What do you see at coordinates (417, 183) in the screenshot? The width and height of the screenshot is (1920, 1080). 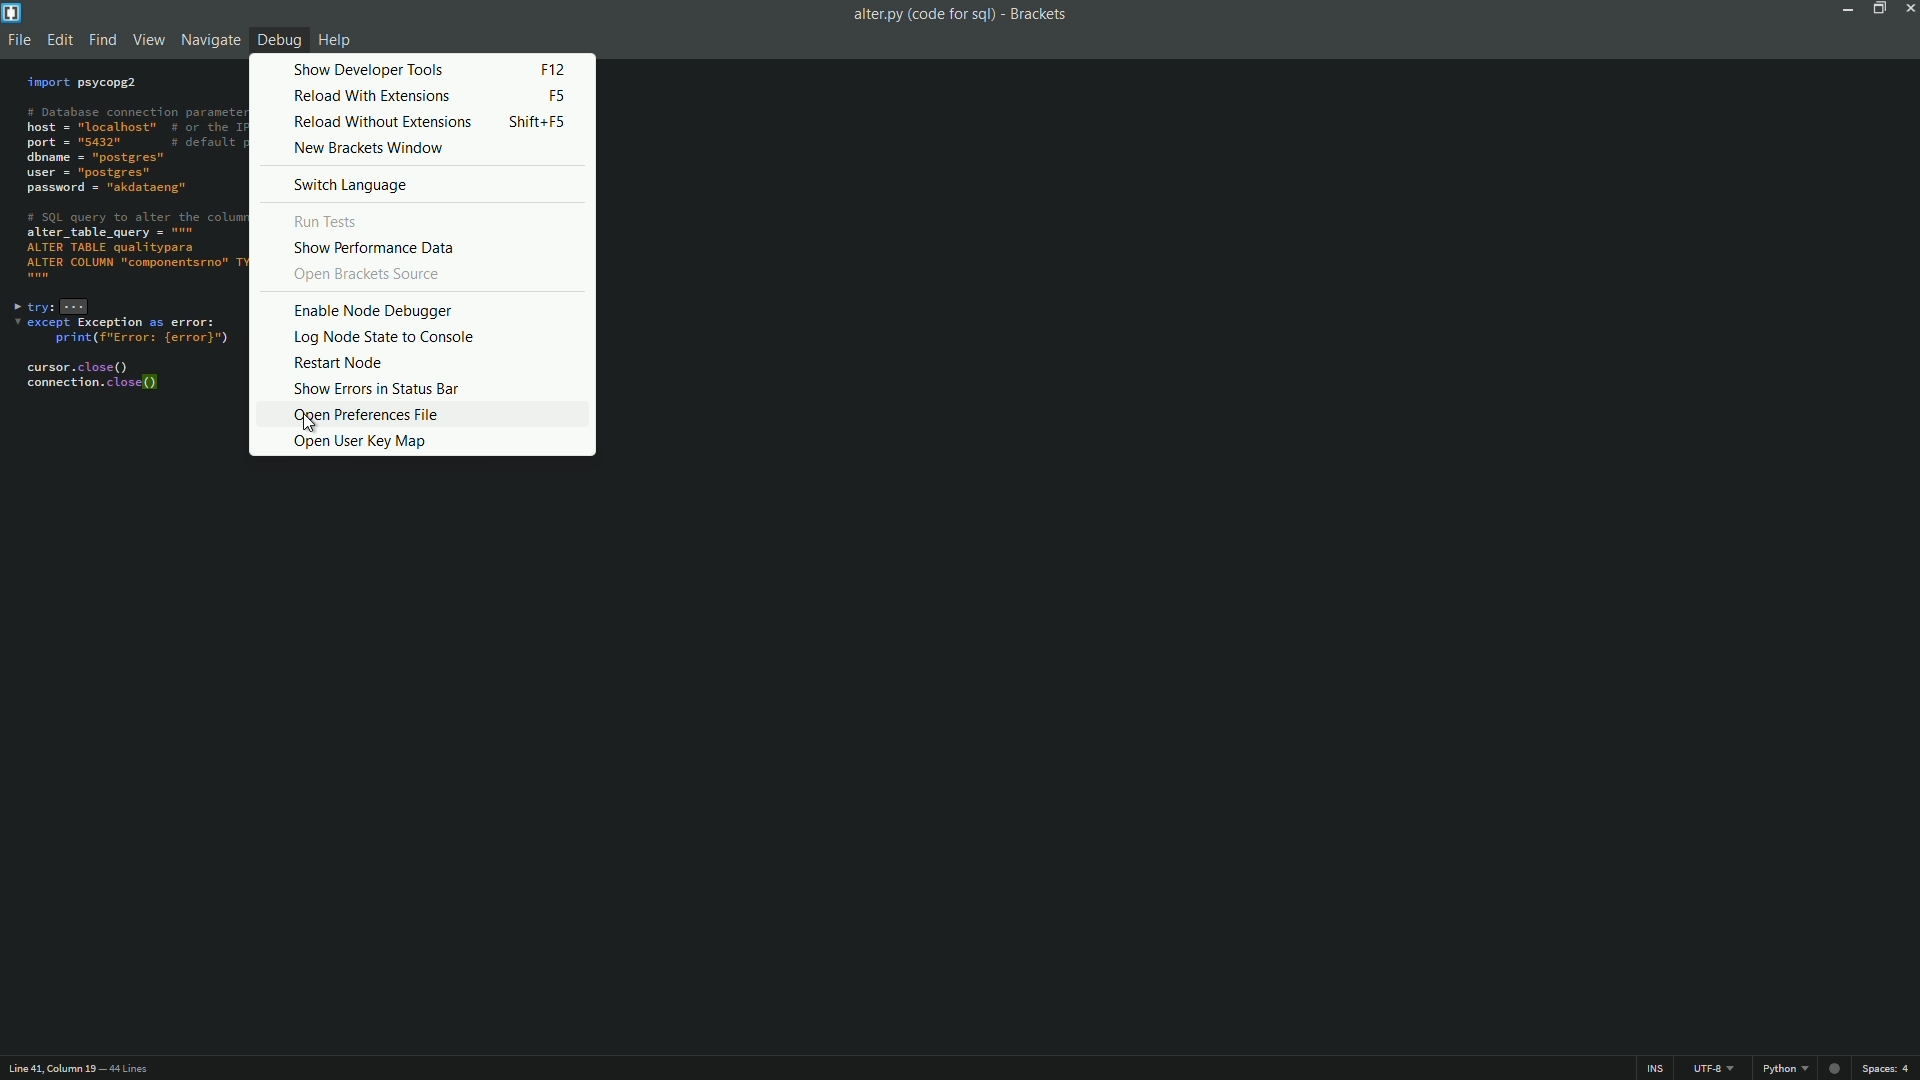 I see `Switch language` at bounding box center [417, 183].